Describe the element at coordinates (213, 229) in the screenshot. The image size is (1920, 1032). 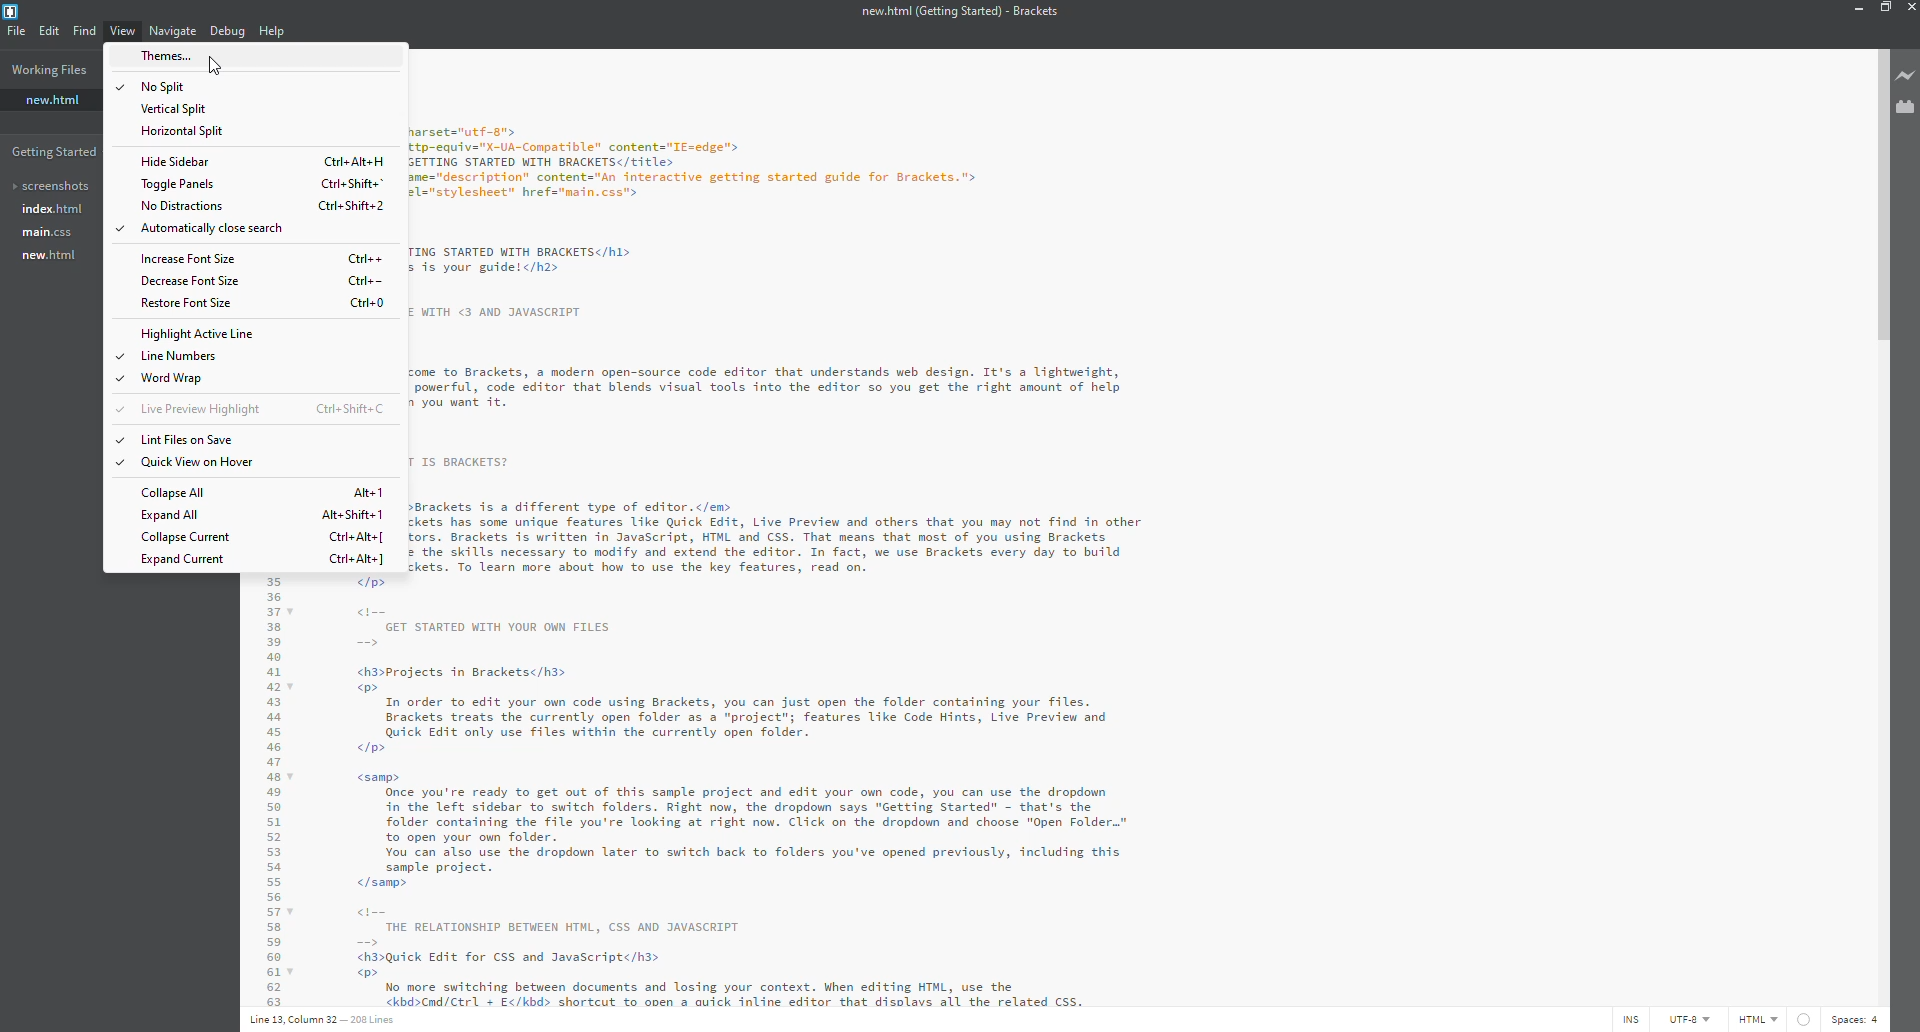
I see `automatically close search` at that location.